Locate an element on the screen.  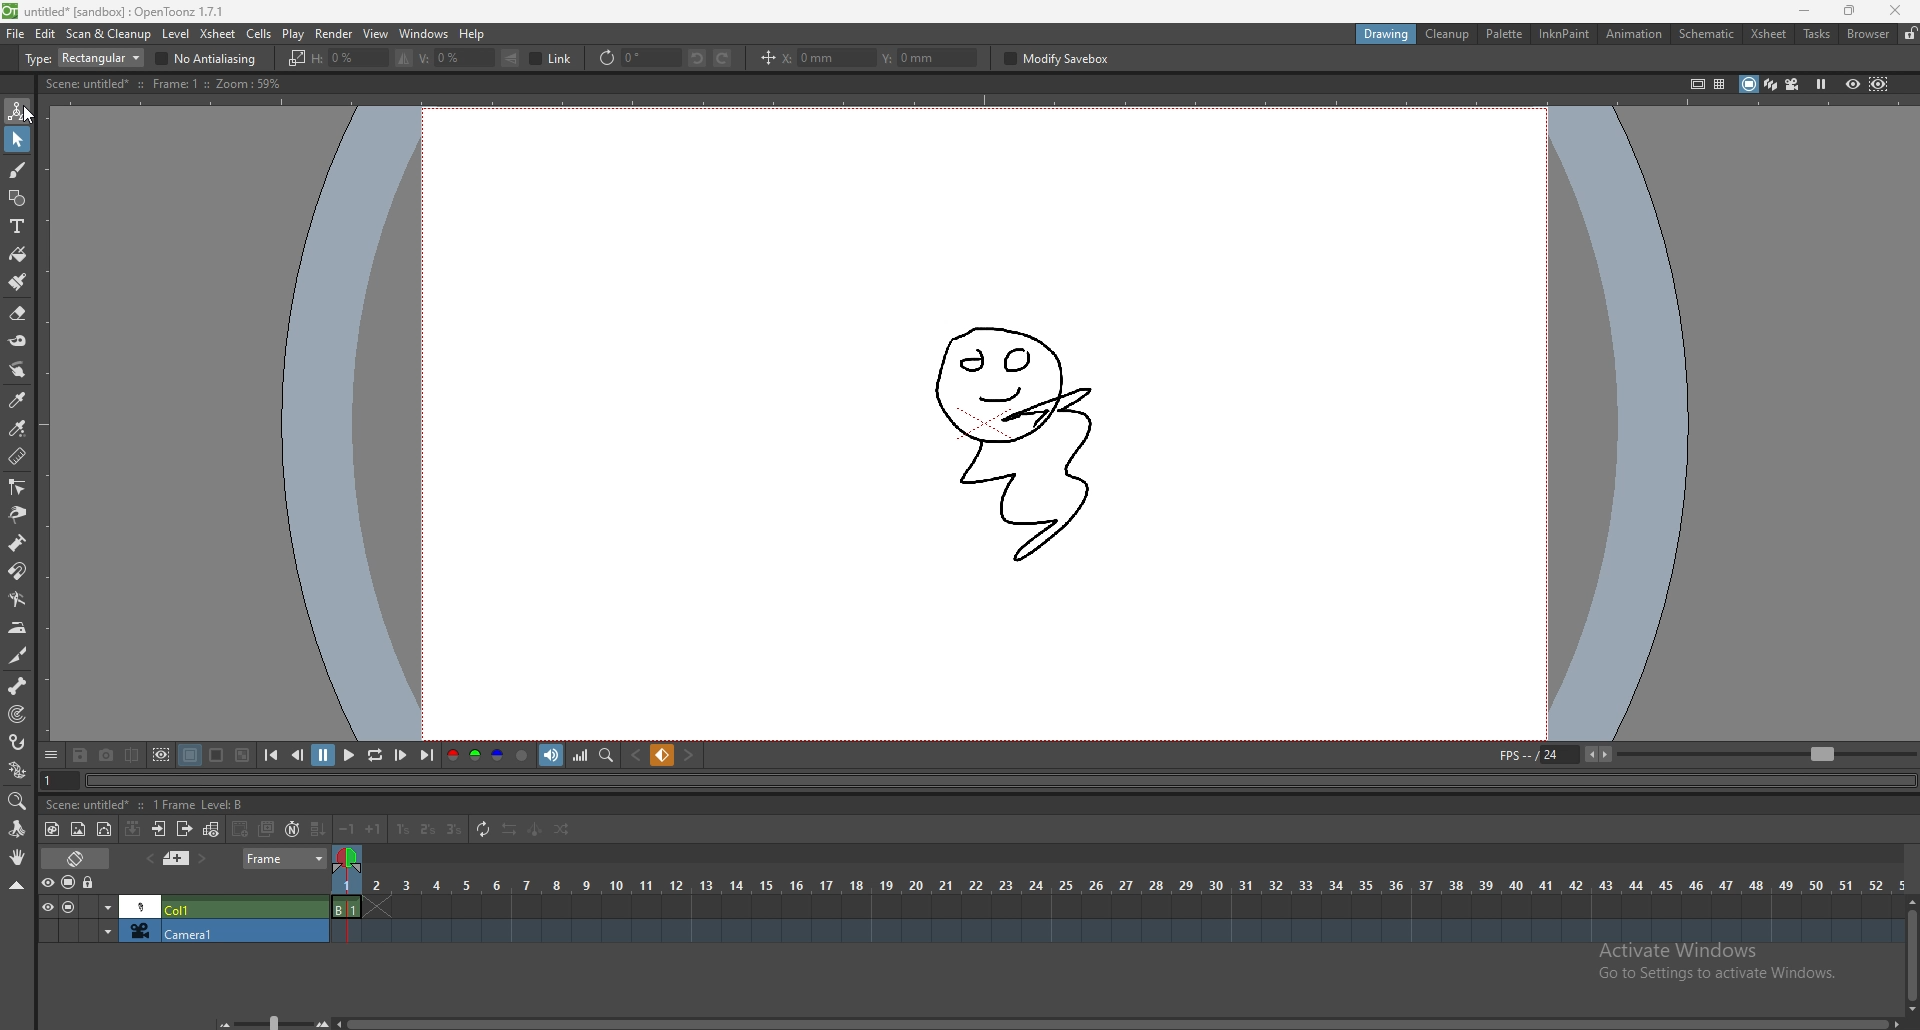
red channel is located at coordinates (453, 755).